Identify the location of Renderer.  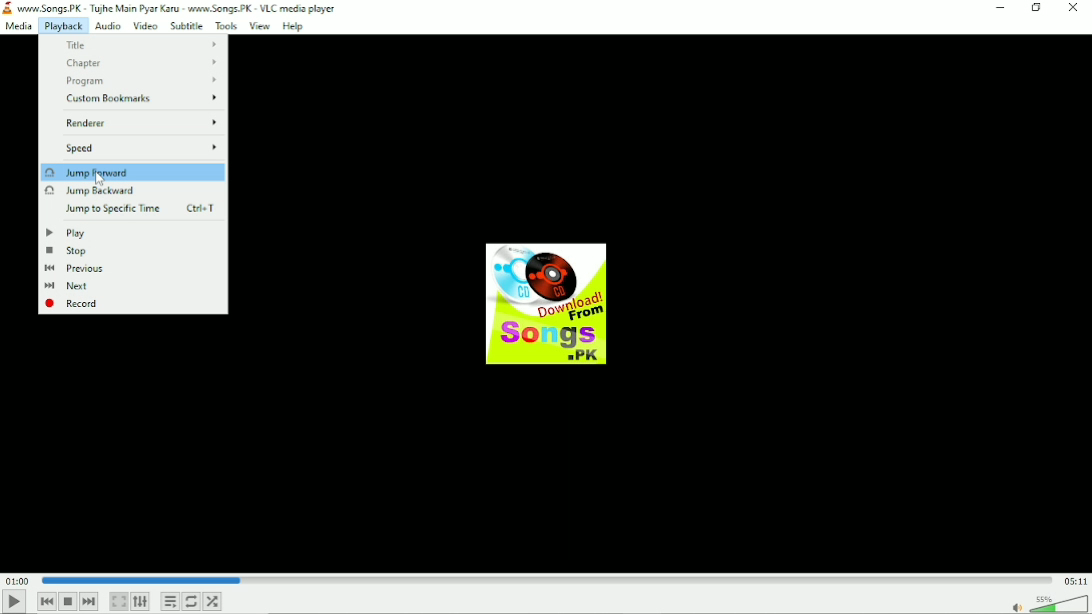
(141, 122).